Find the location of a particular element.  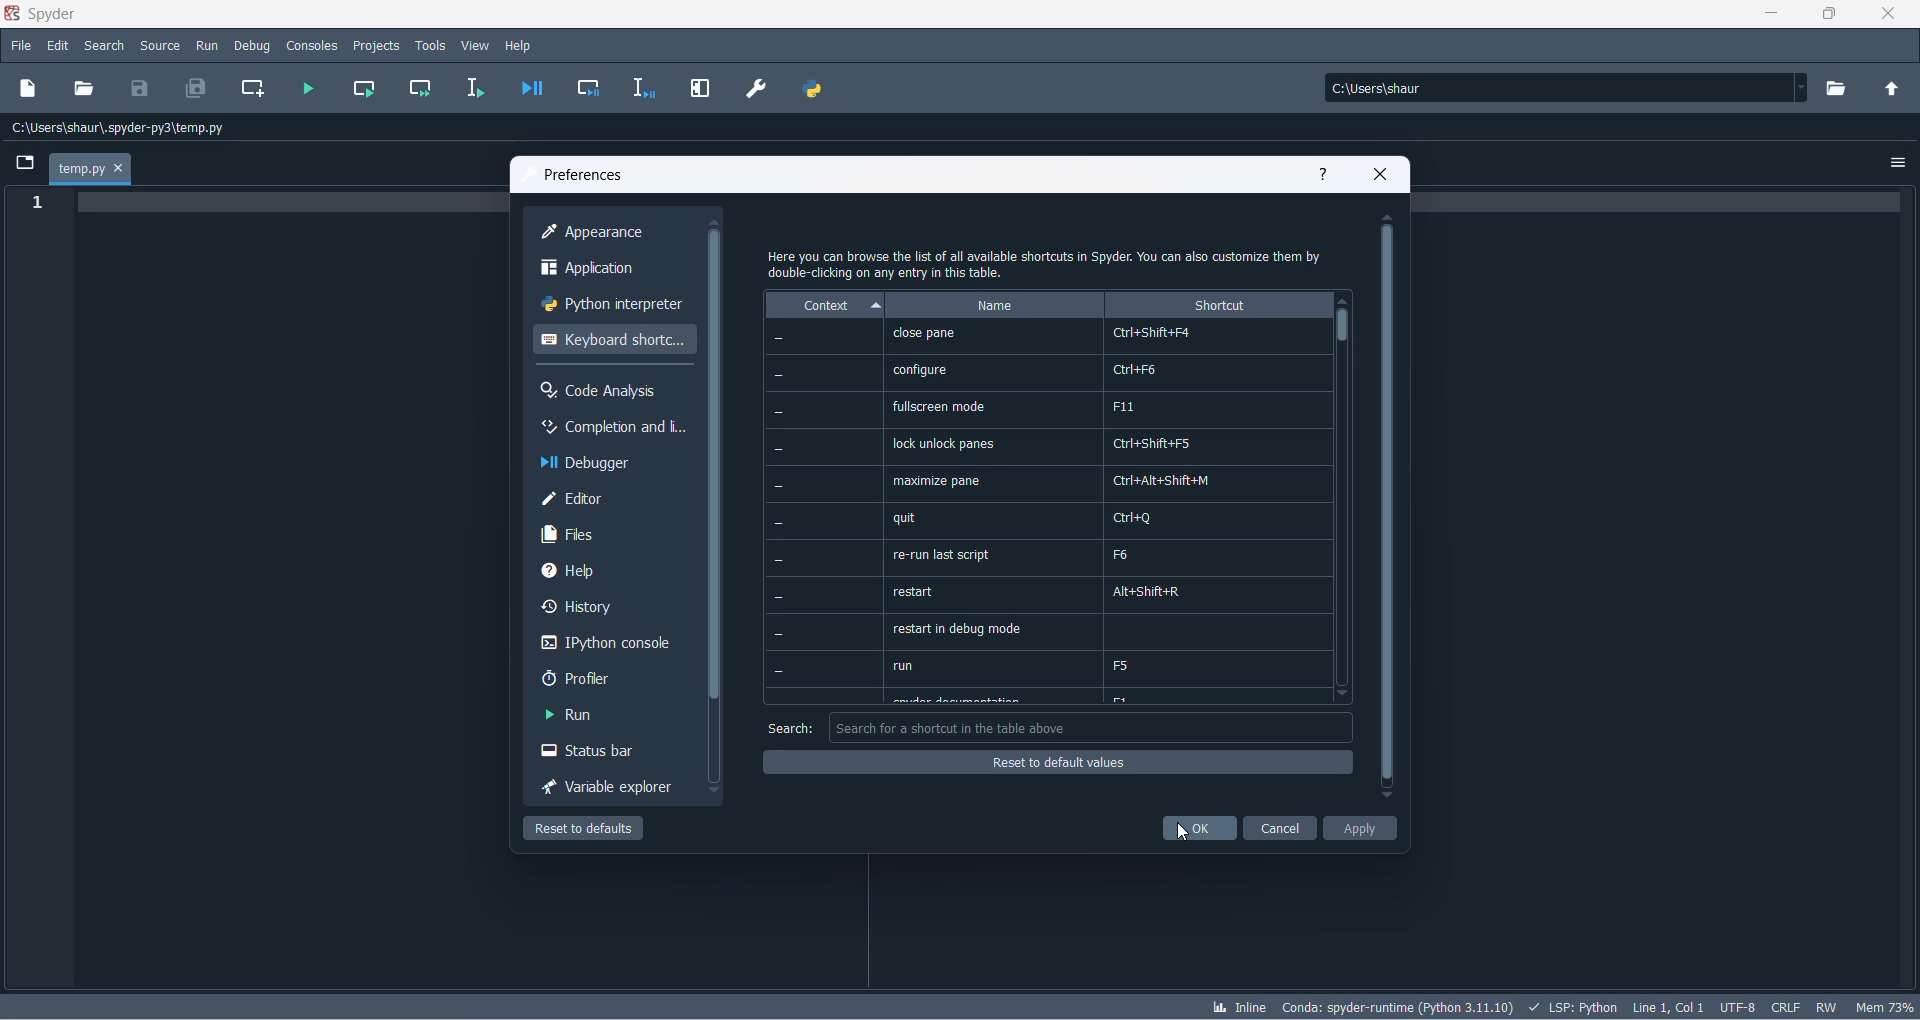

scrollbar is located at coordinates (1347, 329).